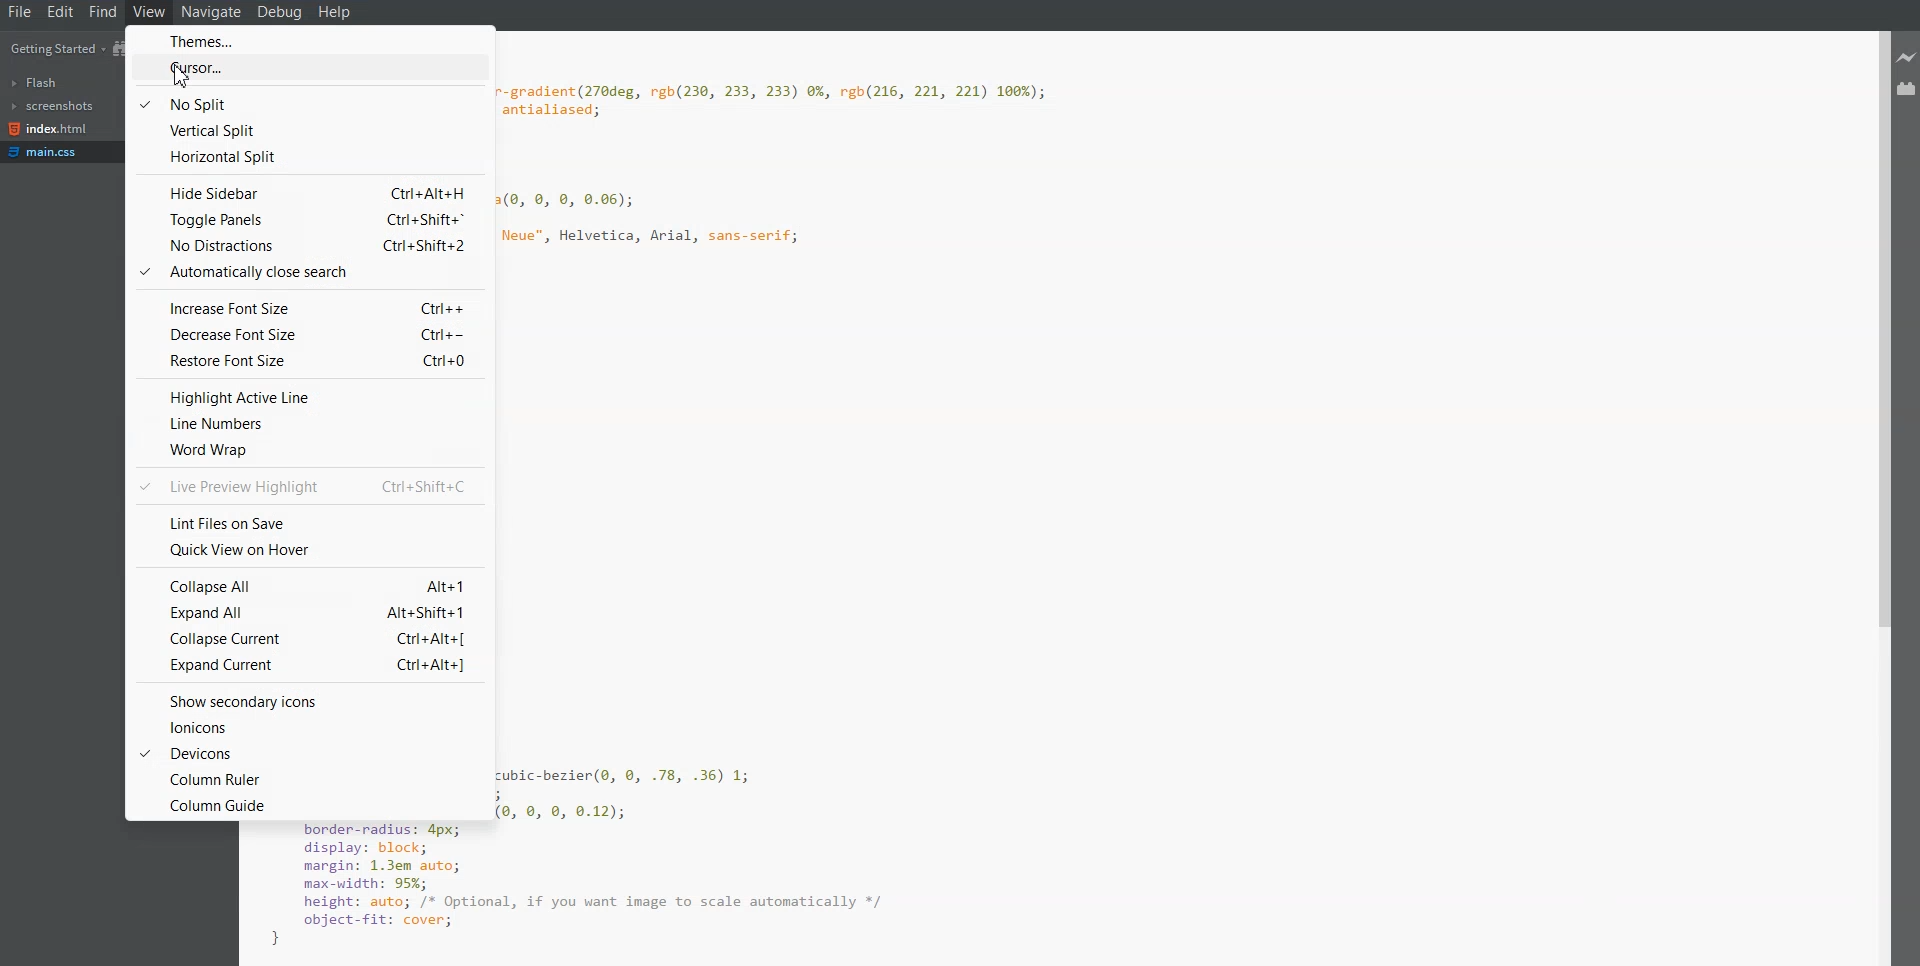 Image resolution: width=1920 pixels, height=966 pixels. Describe the element at coordinates (876, 494) in the screenshot. I see `html {
background: #e6e9e9;
background-image: linear-gradient(270deg, rgb(230, 233, 233) 0%, rgb(216, 221, 221) 166%);
-webkit-font-smoothing: antialiased;
}
body {
background: #££F;
box-shadow: © @ 2px rgba(@, 0, 8, 0.06);
Color: #545454;
font-family: "Helvetica Neue", Helvetica, Arial, sans-serif;
font-size: 16px;
line-height: 1.5;
margin: 8 auto;
max-width: 808px;
padding: 2em 2em dem;
}
h1, h2, h3, ha, hs, h6 {
Color: #222;
font-weight: 600;
line-height: 1.3;
h2 {
margin-top: 1.3em;
}
raf
Color: #0083e8;
}
/ b, strong {
font-weight: 600;
}
samp {
display: none;
}
ing {
animation: Colorize 2s cubic-bezier(®, 0, .78, .36) 1;
background: transparent;
border: 10px solid rgba(e, 0, 8, 0.12);
border-radius: 4px;
display: block;
margin: 1.3em auto;
max-width: 95%;
height: auto; /* Optional, if you want image to scale automatically */
object-fit: cover;
}` at that location.